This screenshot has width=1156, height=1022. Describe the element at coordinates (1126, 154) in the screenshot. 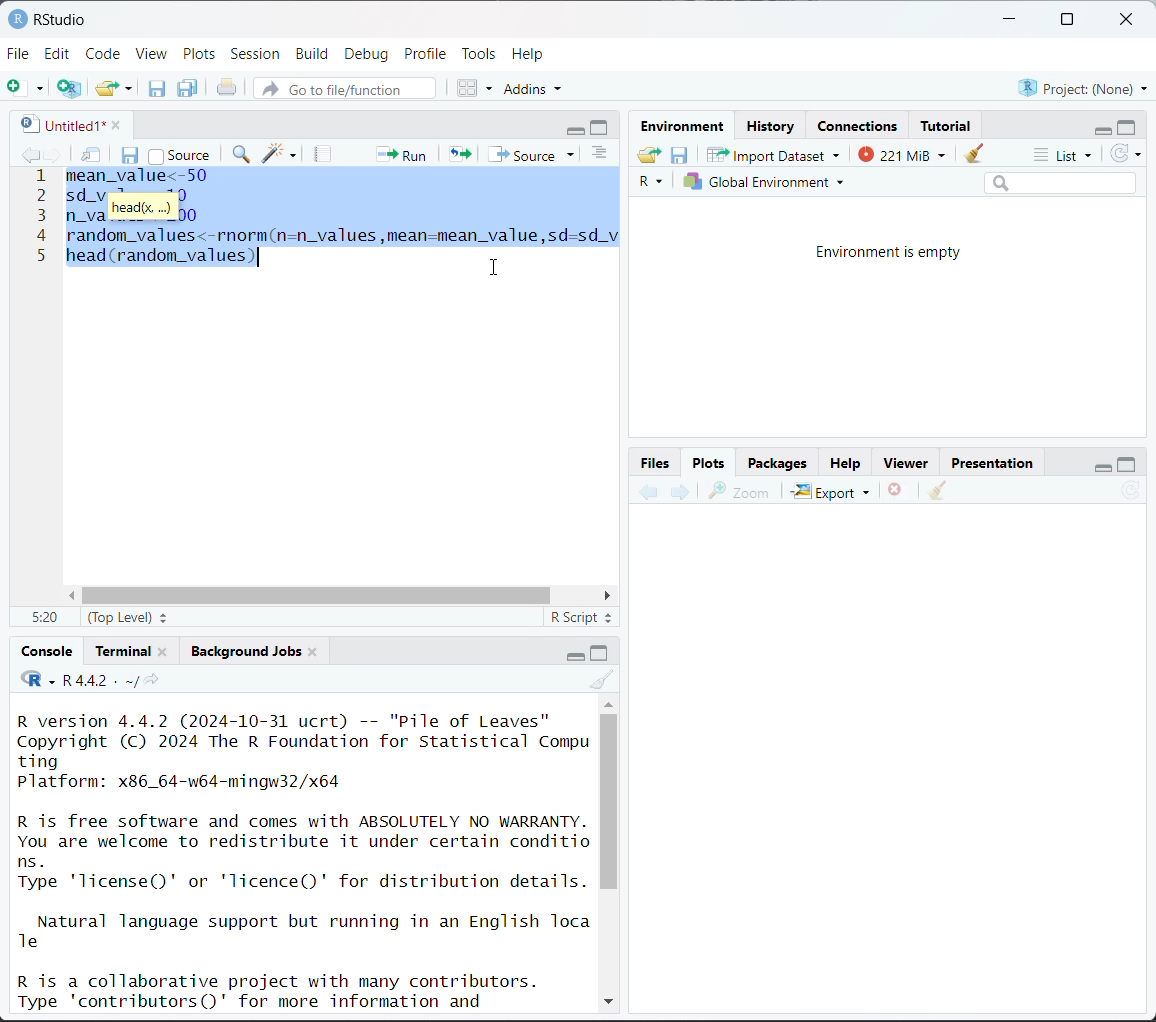

I see `refresh the list` at that location.